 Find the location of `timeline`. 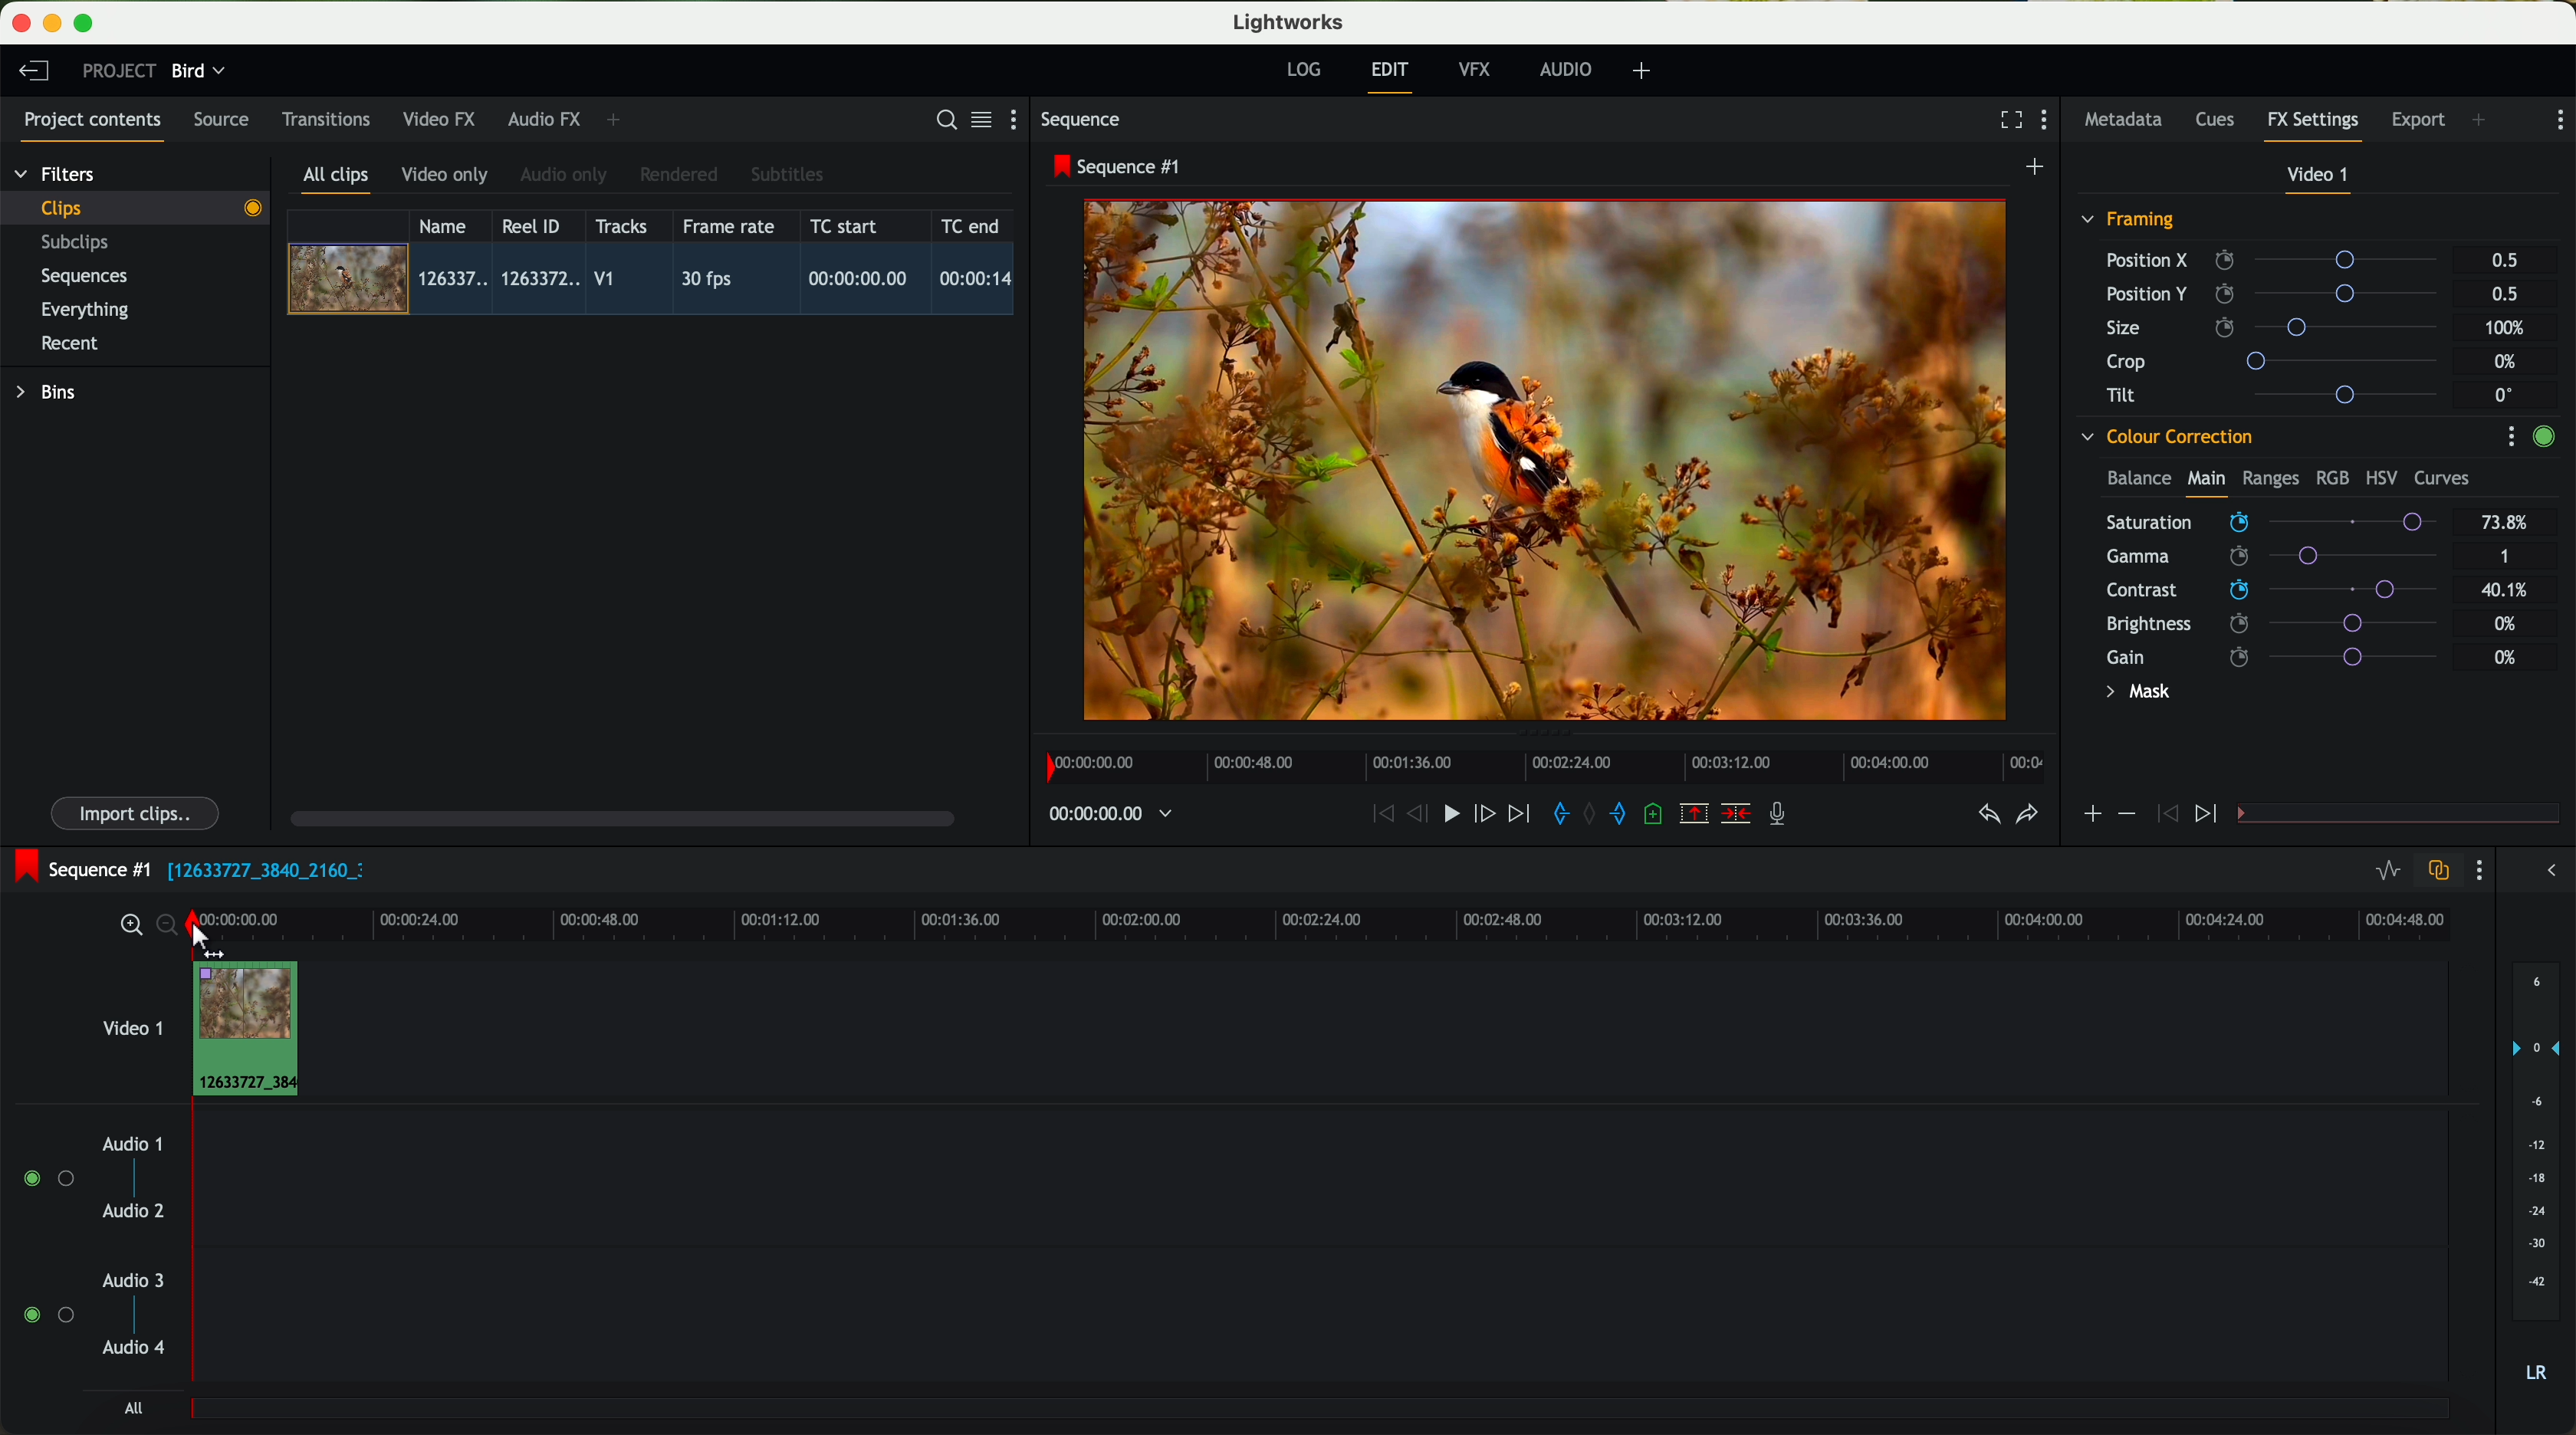

timeline is located at coordinates (1100, 815).